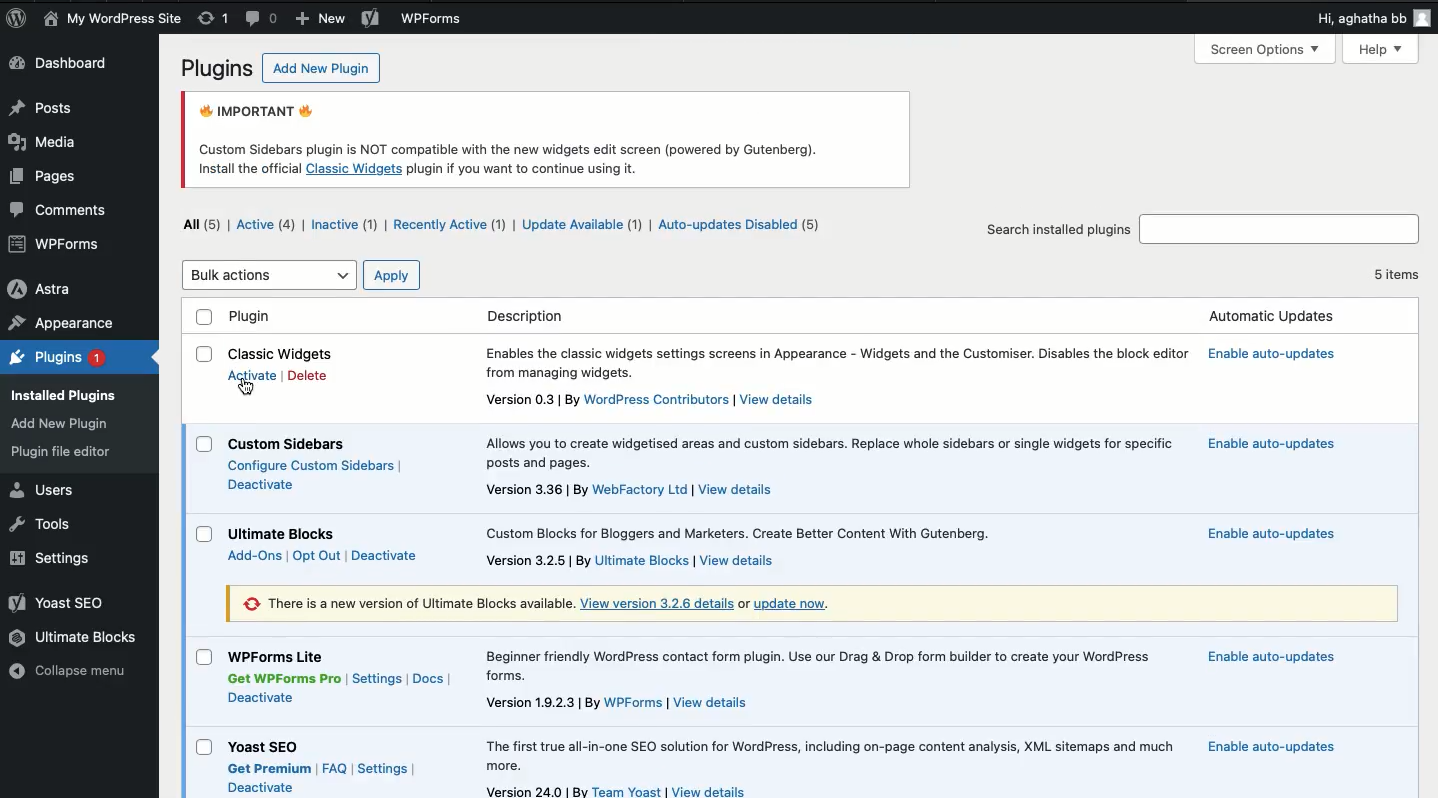 Image resolution: width=1438 pixels, height=798 pixels. What do you see at coordinates (261, 20) in the screenshot?
I see `Comment` at bounding box center [261, 20].